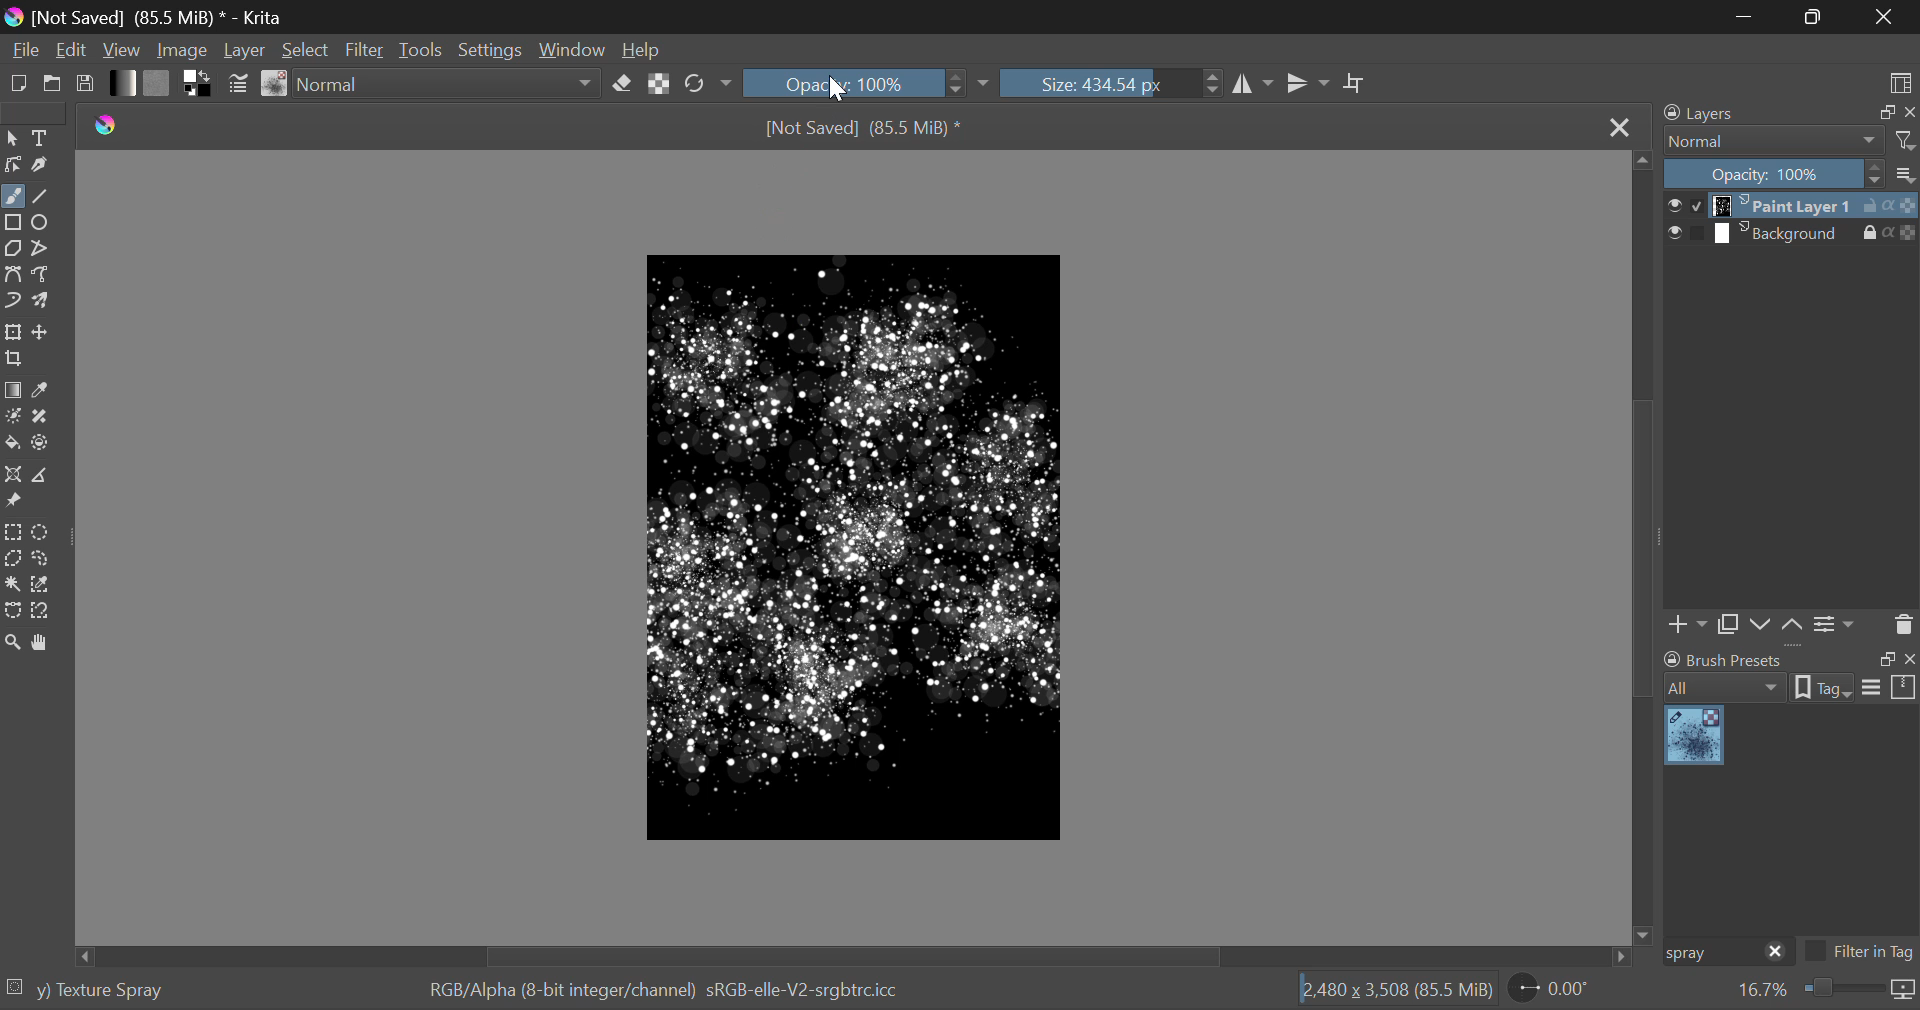  What do you see at coordinates (1776, 953) in the screenshot?
I see `close` at bounding box center [1776, 953].